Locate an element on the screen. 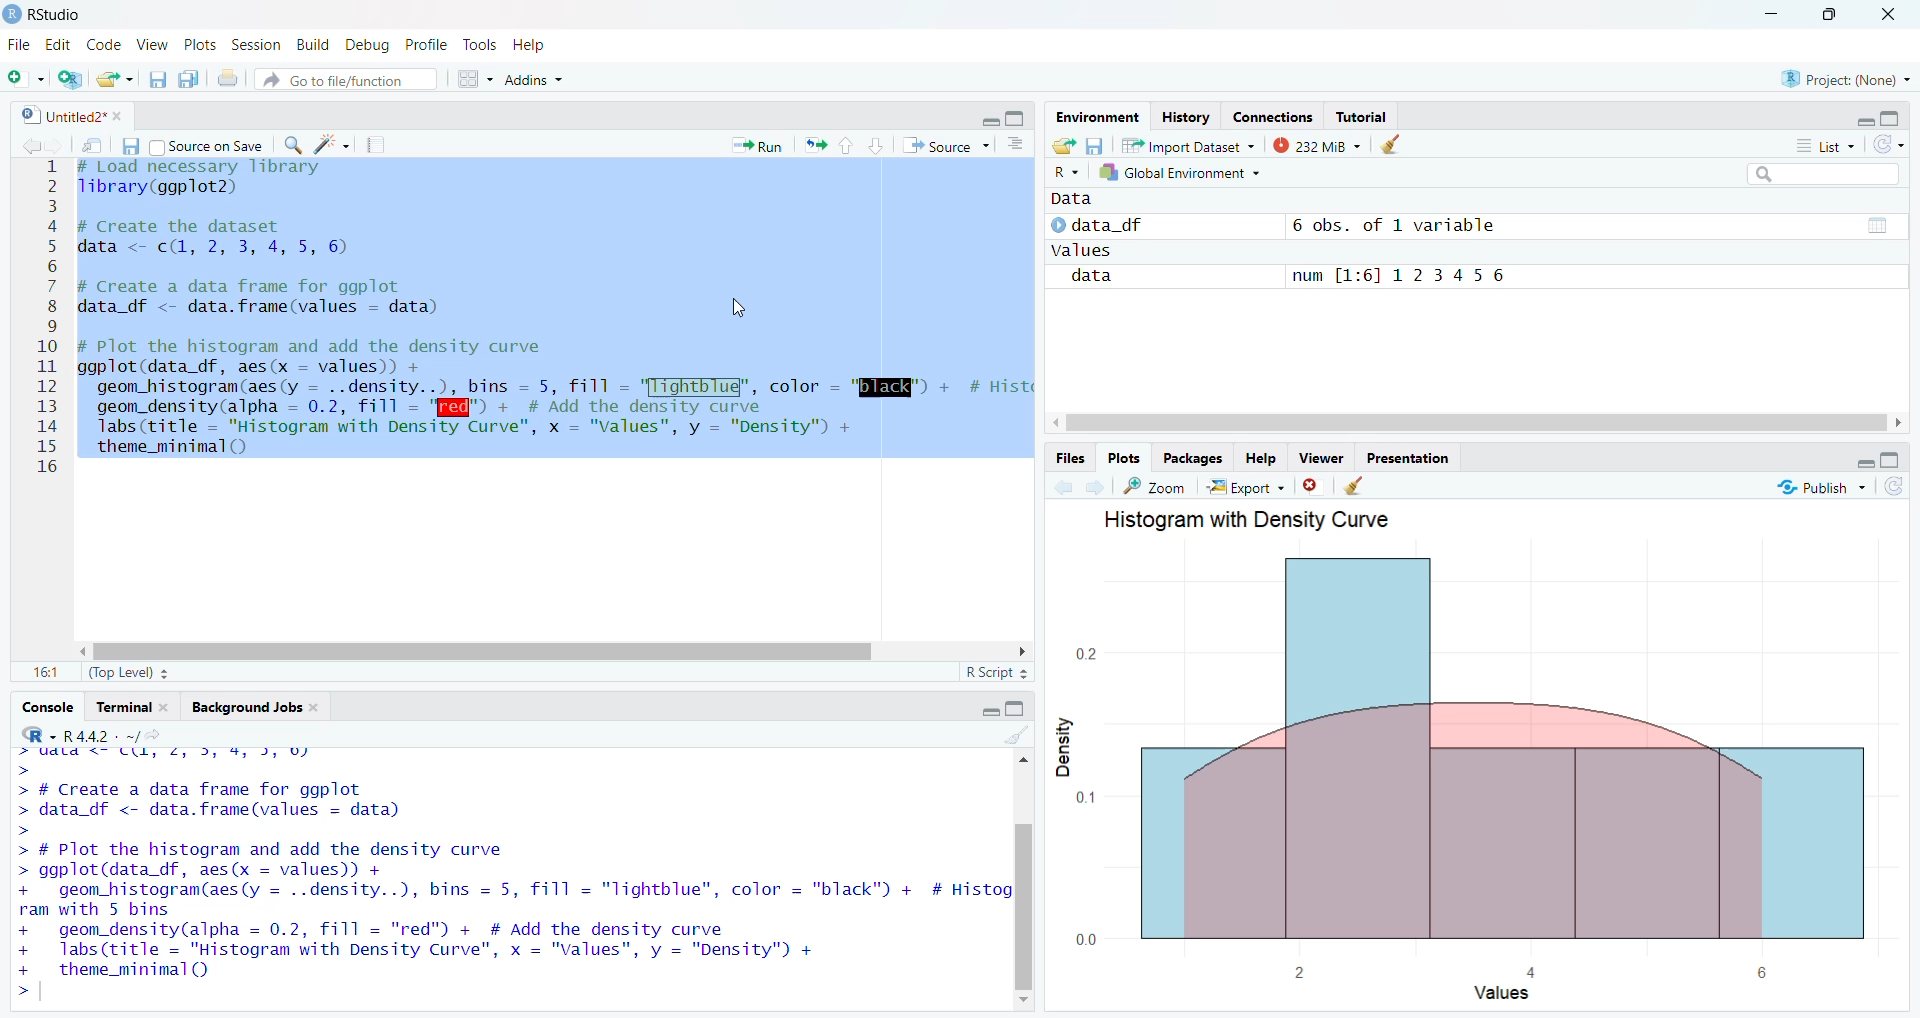  maximize is located at coordinates (1832, 15).